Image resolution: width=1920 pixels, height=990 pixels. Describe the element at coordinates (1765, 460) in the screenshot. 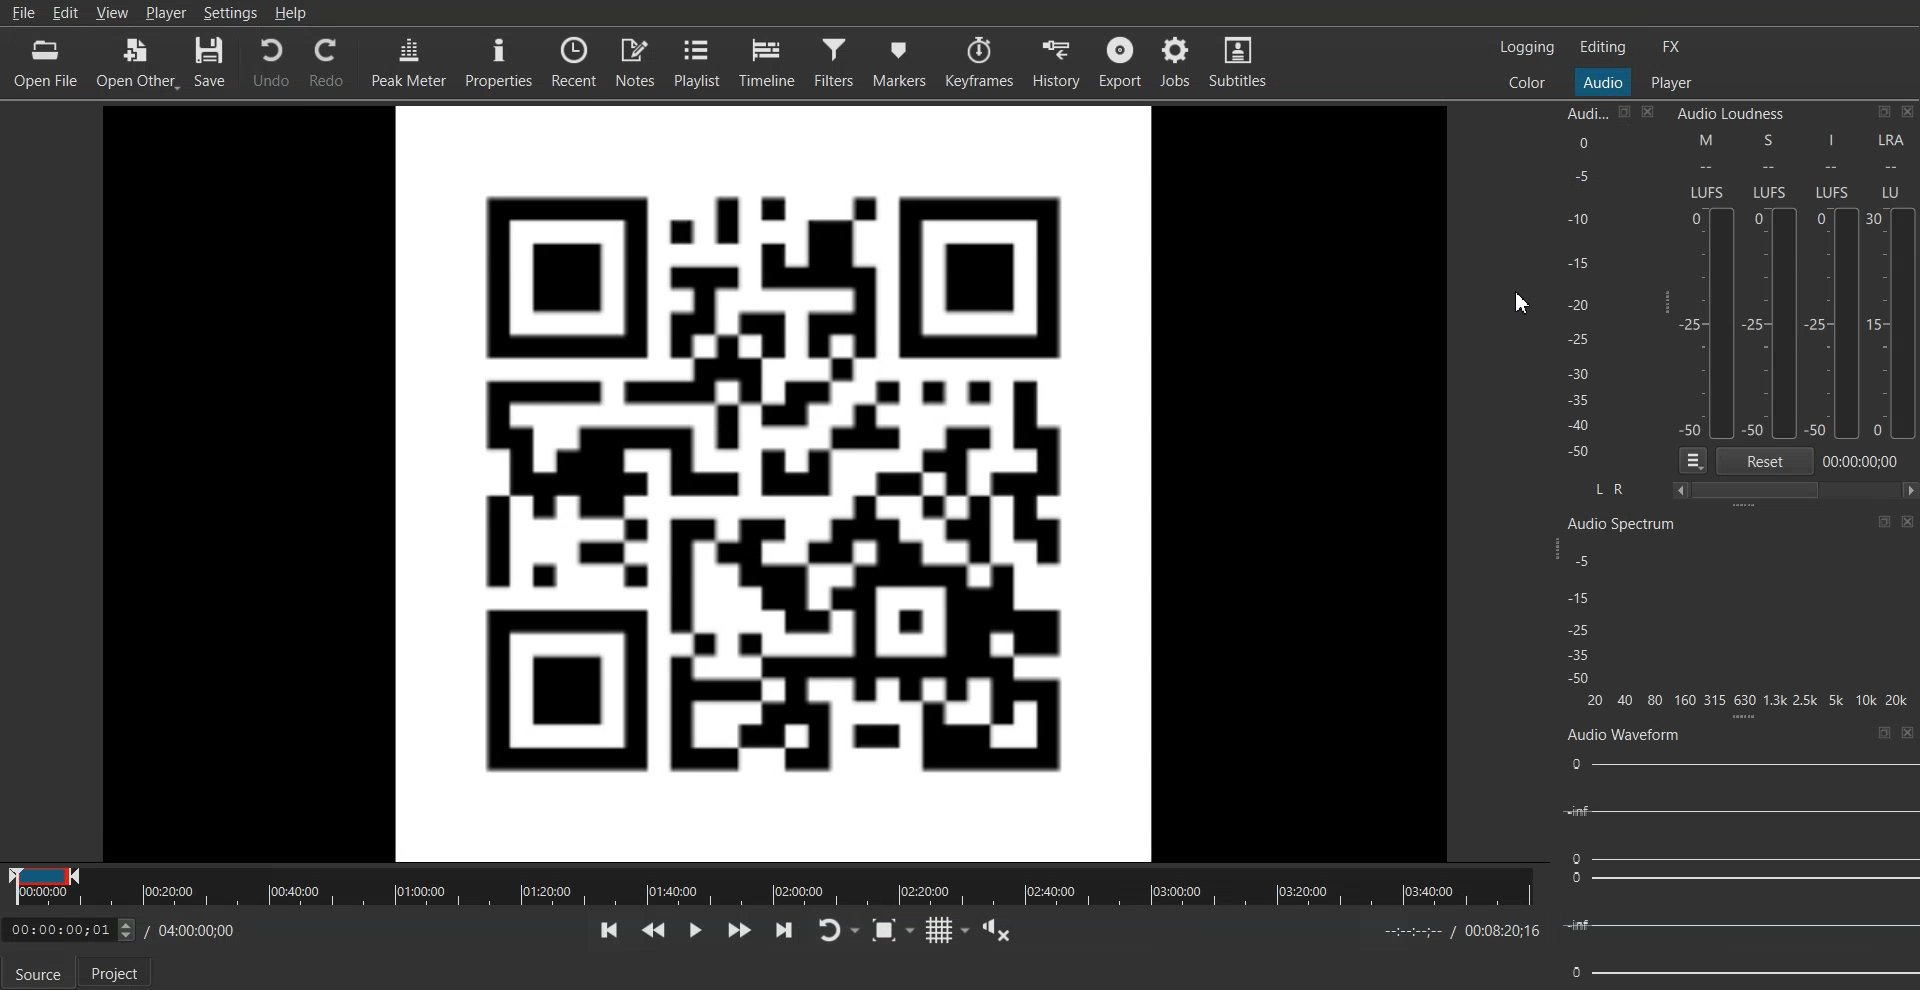

I see `Reset` at that location.